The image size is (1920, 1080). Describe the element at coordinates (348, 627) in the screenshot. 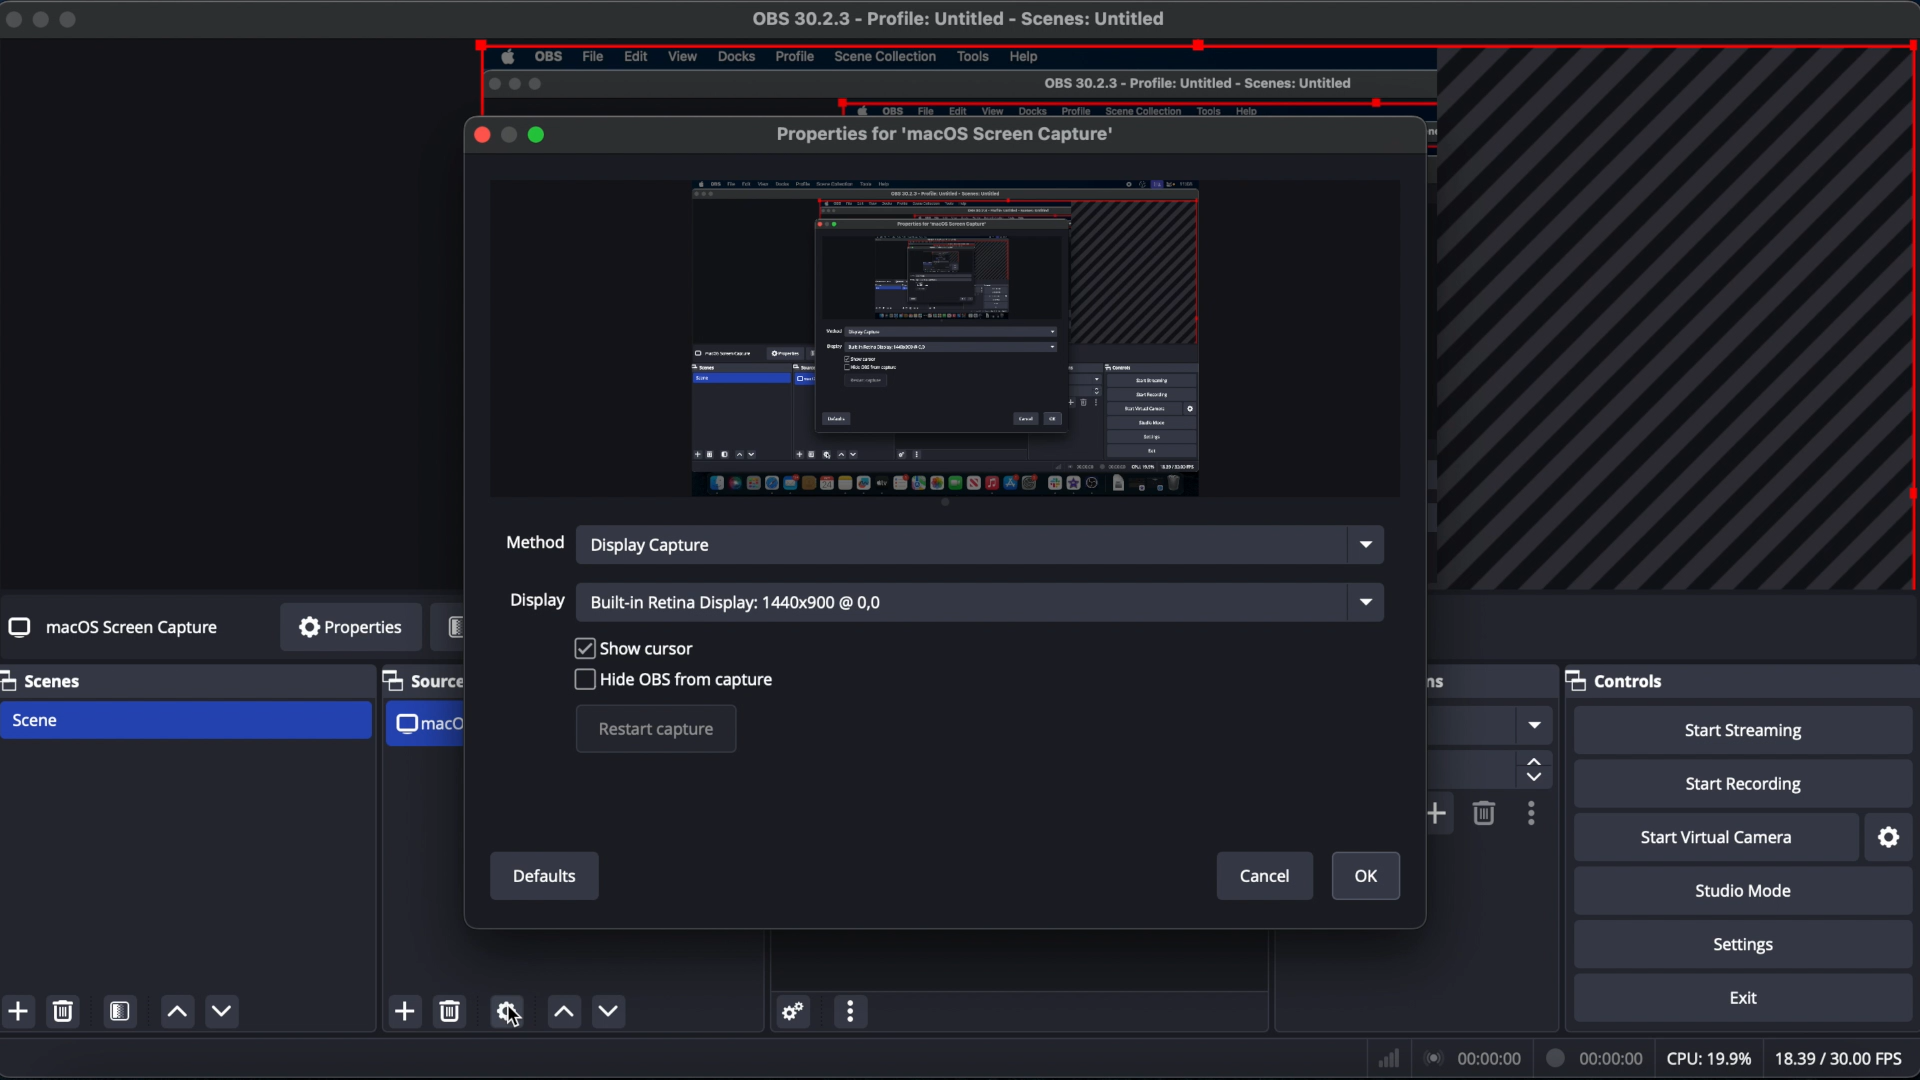

I see `properties` at that location.